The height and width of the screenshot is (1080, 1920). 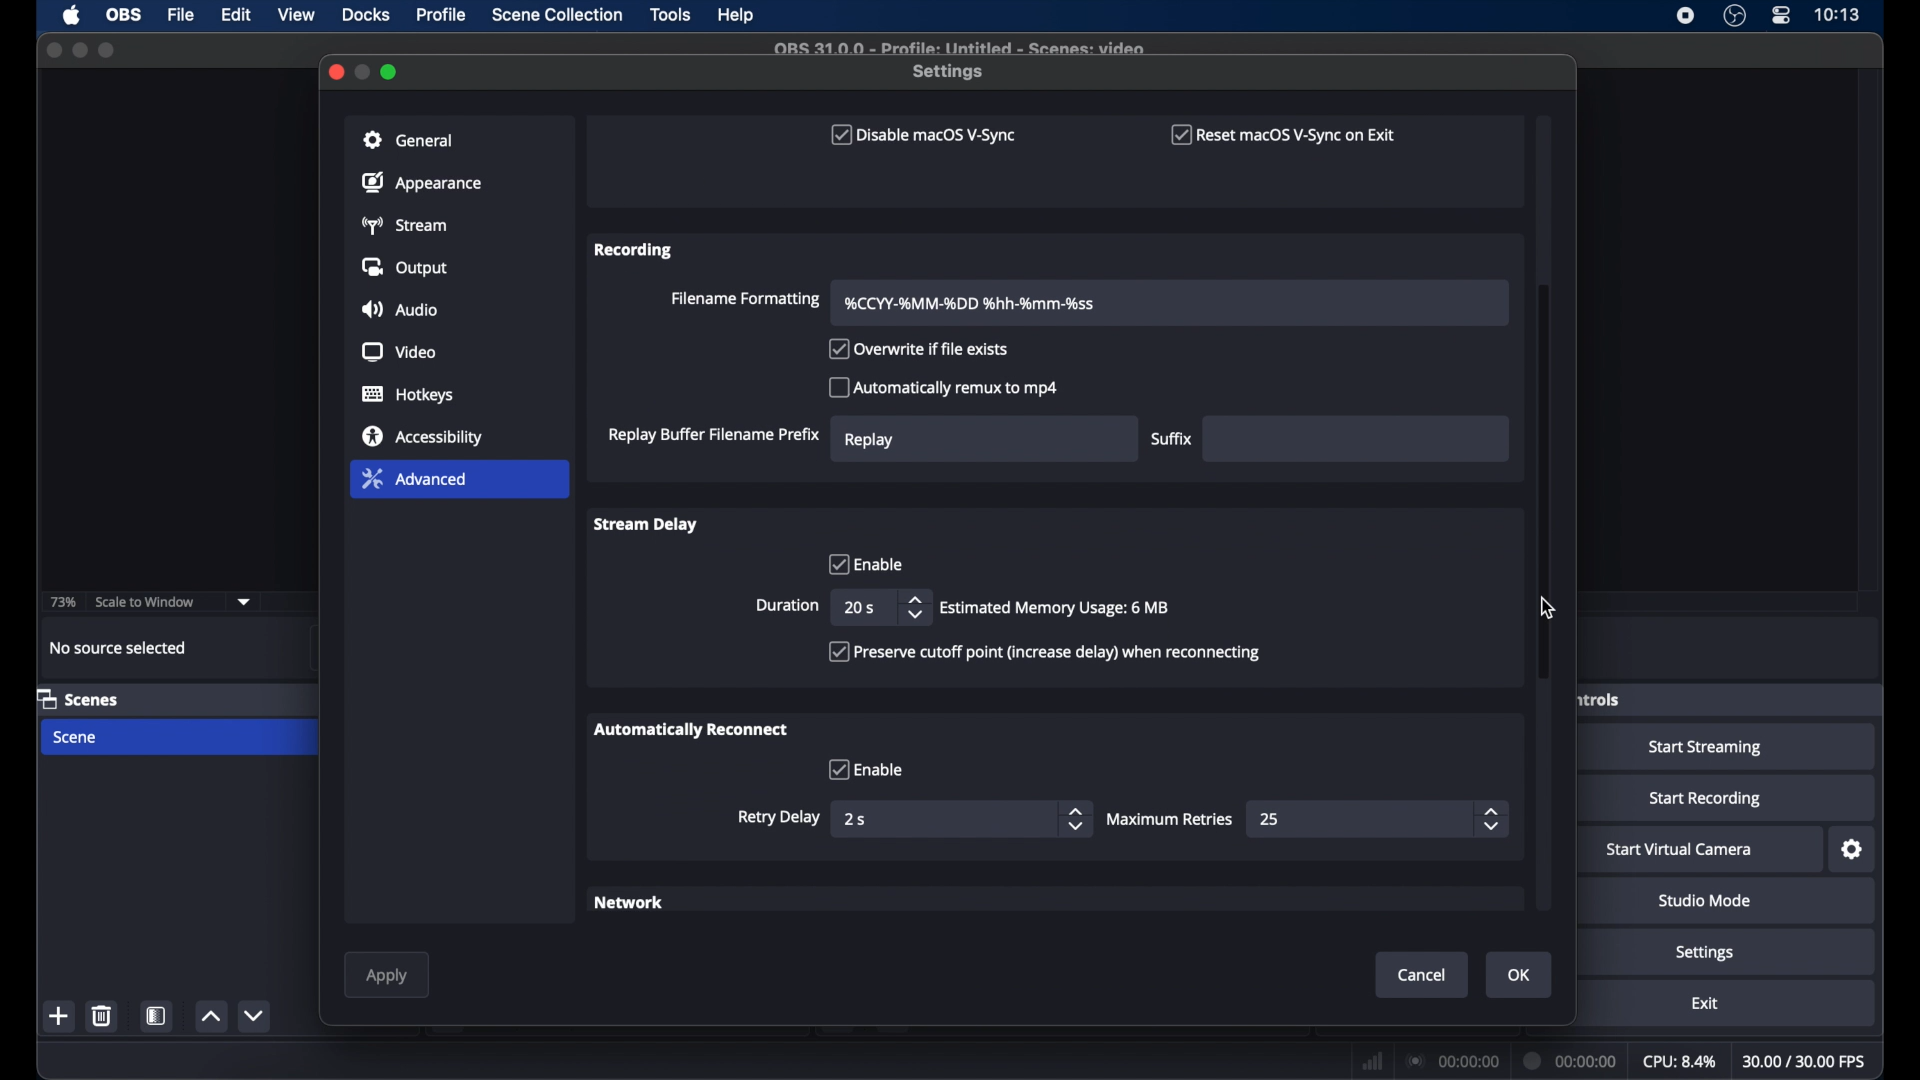 I want to click on cpu, so click(x=1680, y=1062).